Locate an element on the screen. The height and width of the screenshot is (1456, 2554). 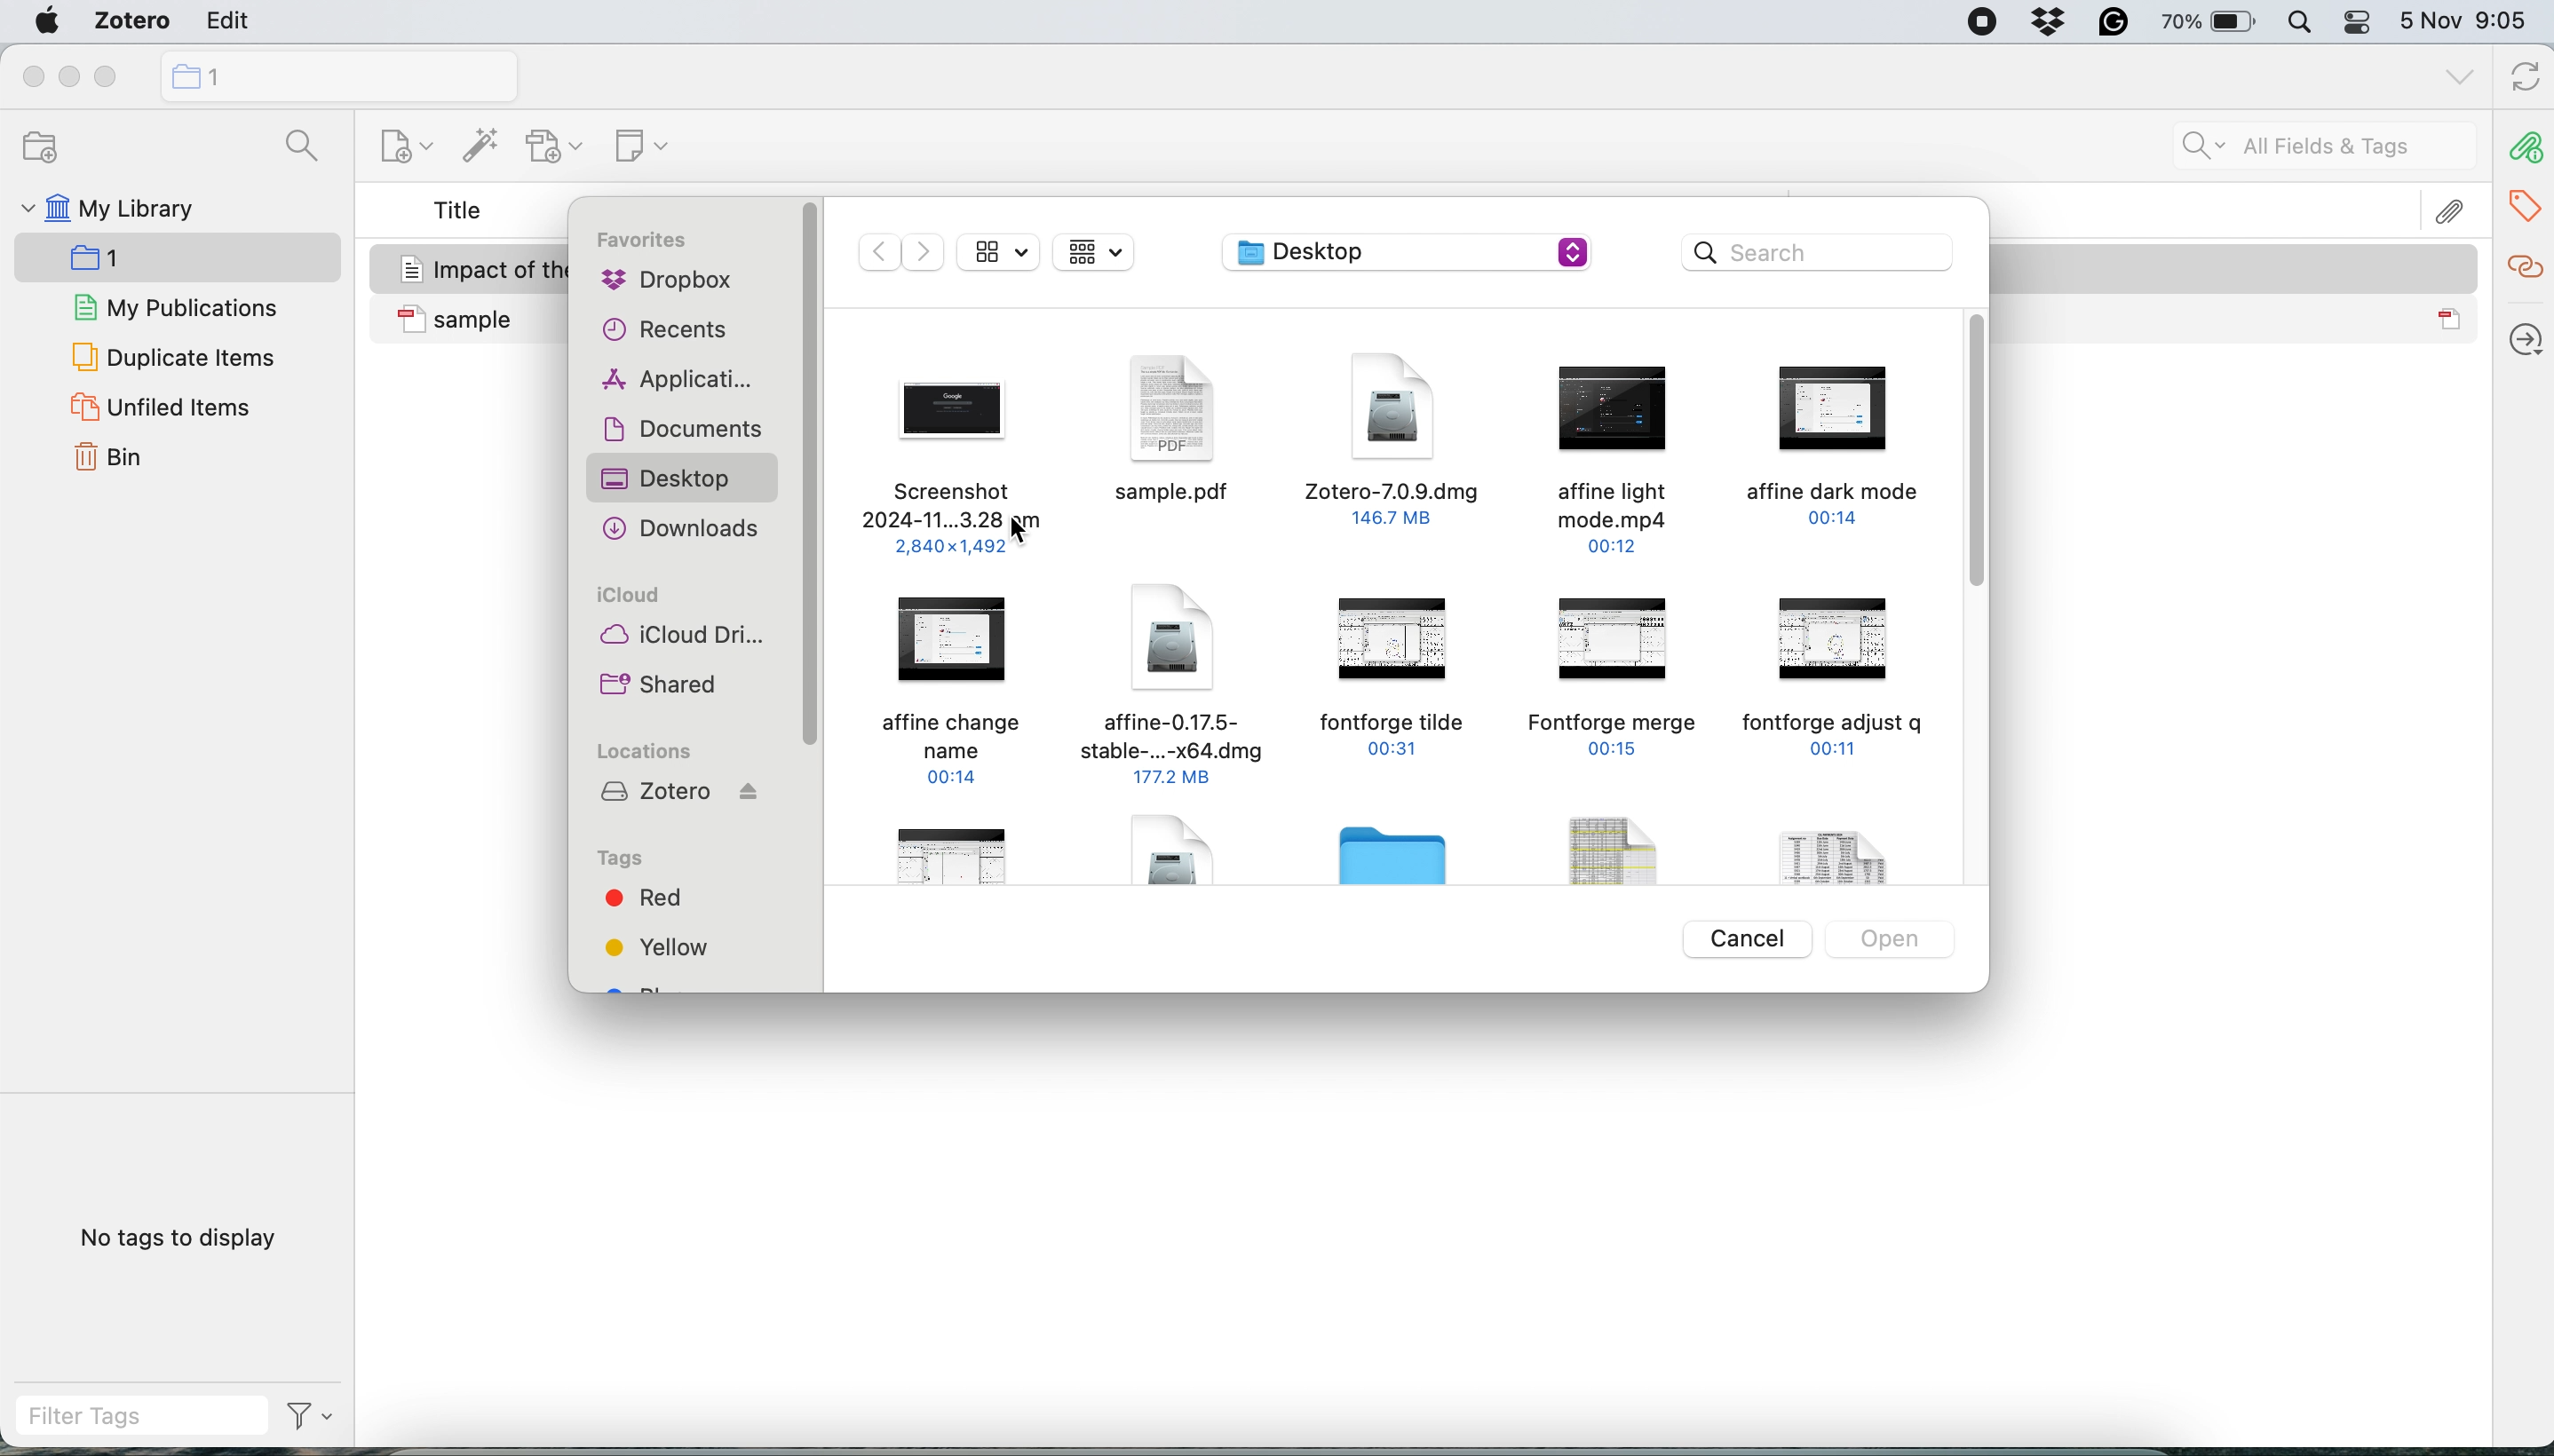
my library is located at coordinates (106, 212).